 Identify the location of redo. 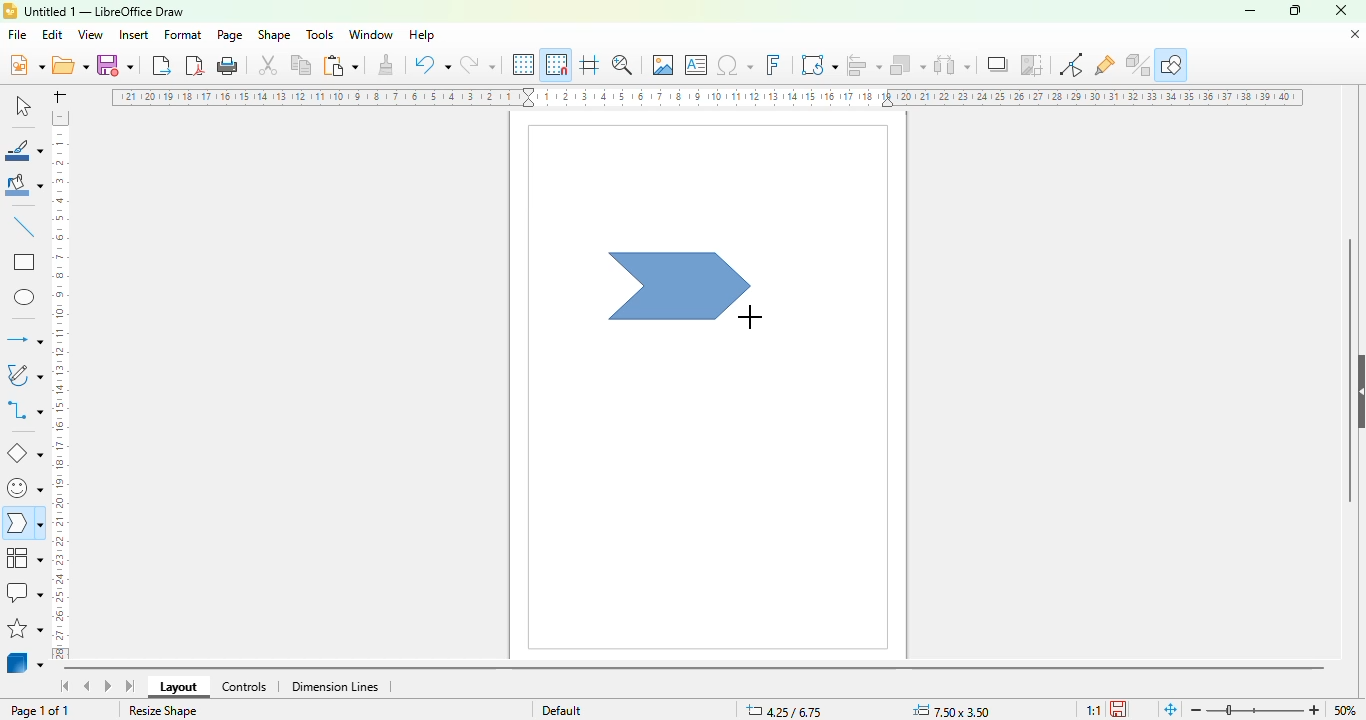
(477, 64).